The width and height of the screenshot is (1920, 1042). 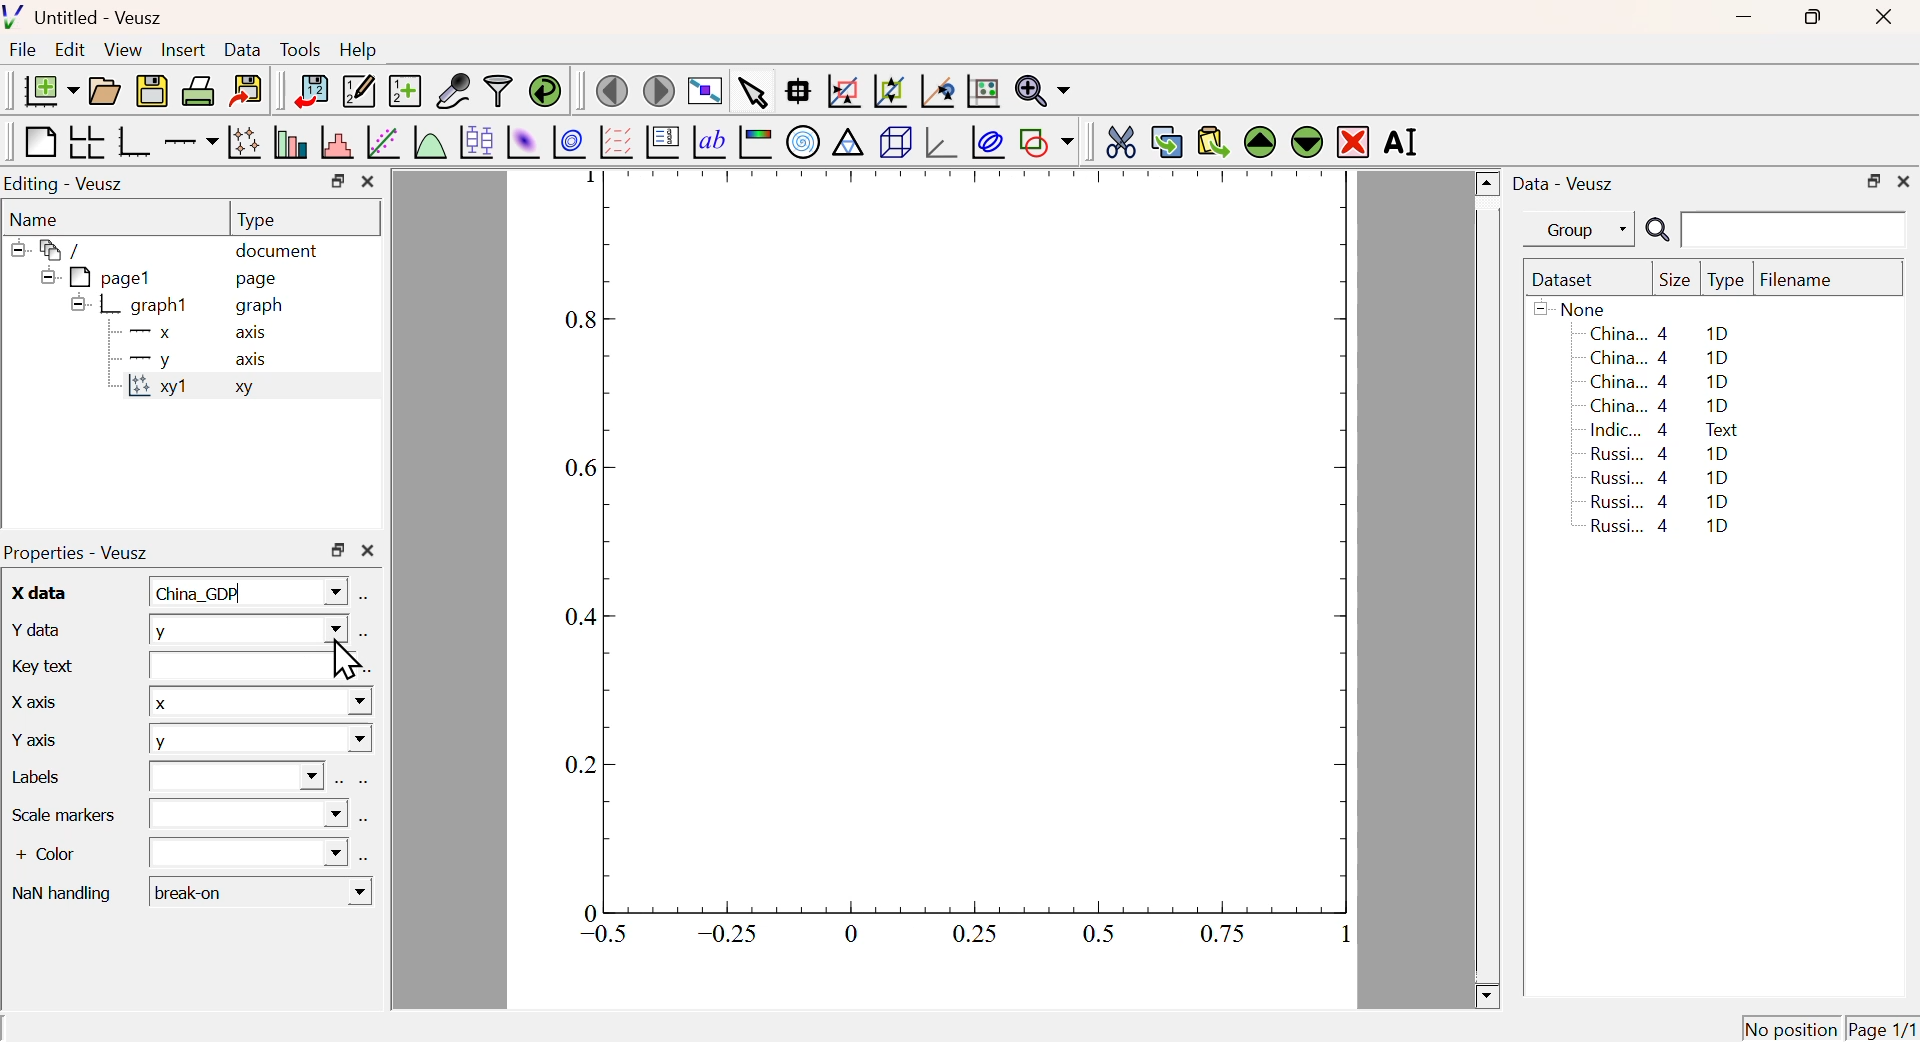 What do you see at coordinates (246, 665) in the screenshot?
I see `Input` at bounding box center [246, 665].